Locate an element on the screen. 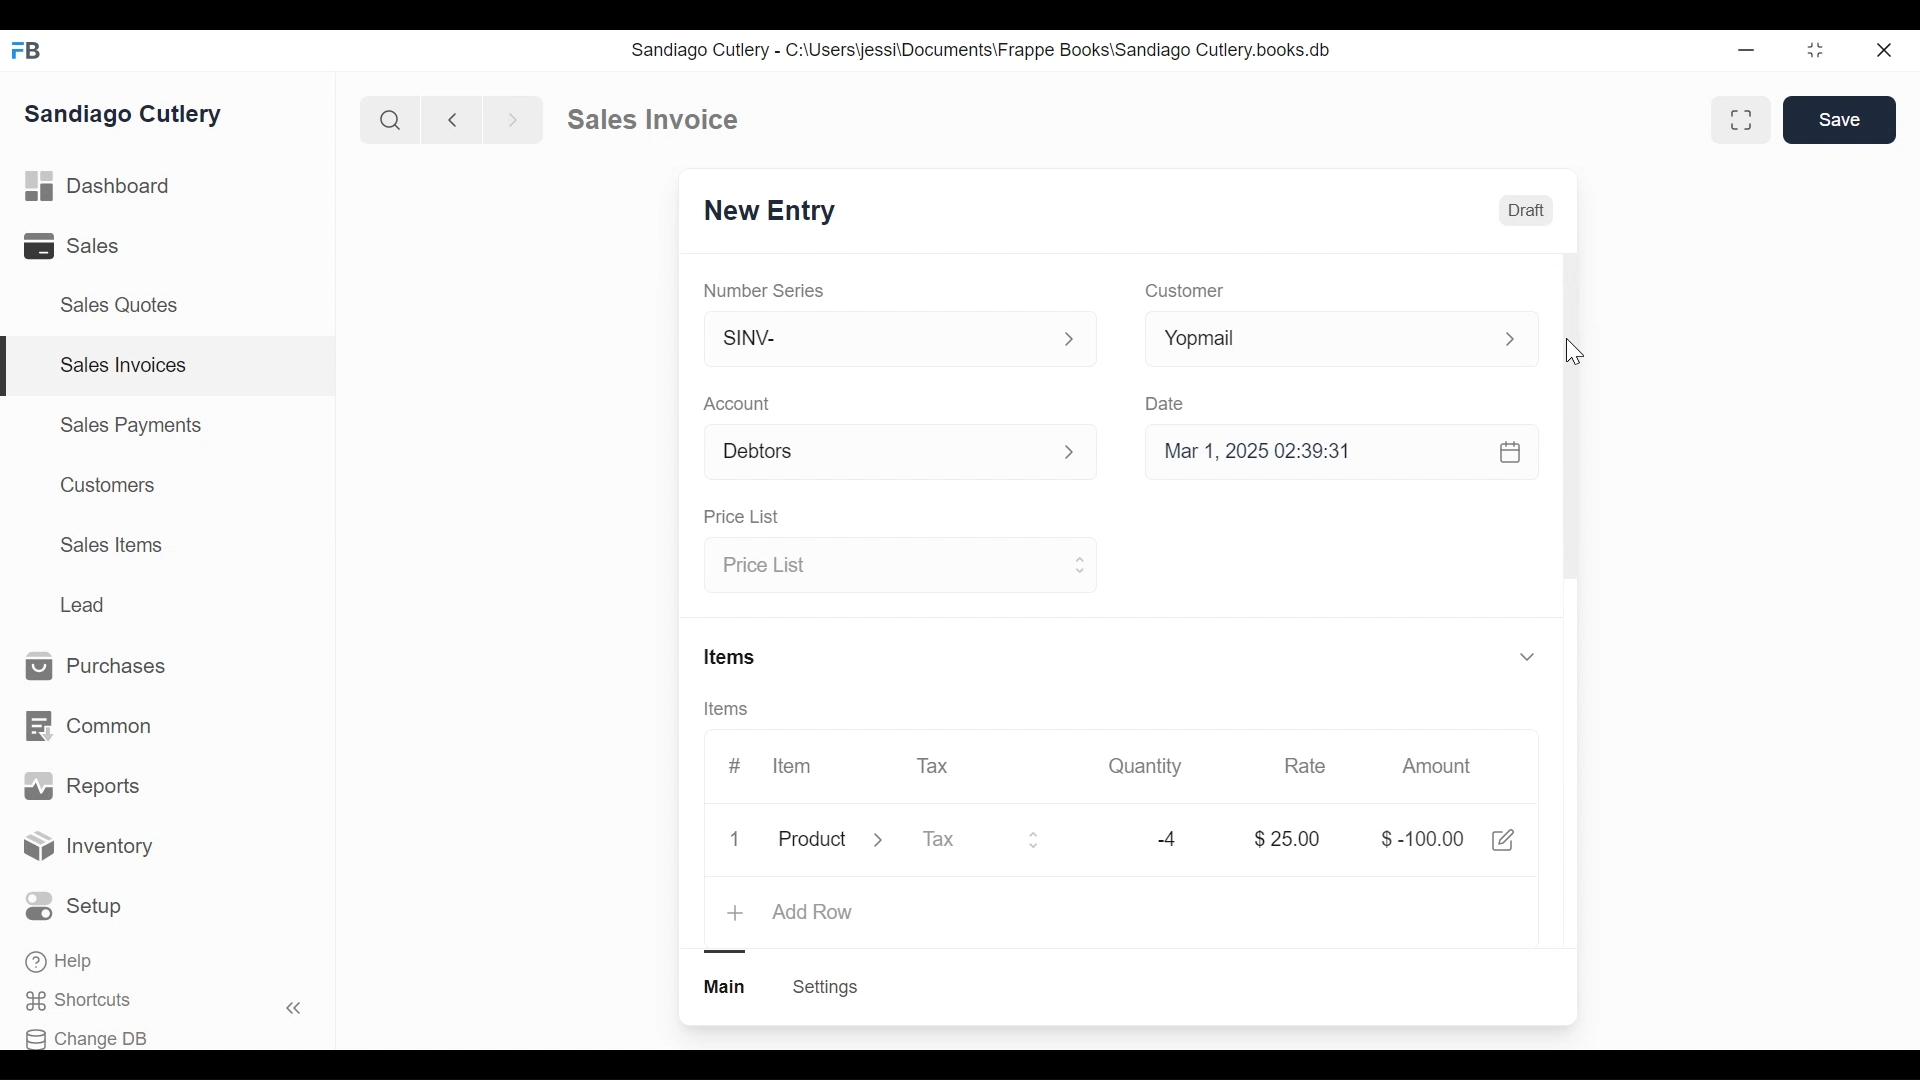 This screenshot has height=1080, width=1920. $-100.00 is located at coordinates (1423, 839).